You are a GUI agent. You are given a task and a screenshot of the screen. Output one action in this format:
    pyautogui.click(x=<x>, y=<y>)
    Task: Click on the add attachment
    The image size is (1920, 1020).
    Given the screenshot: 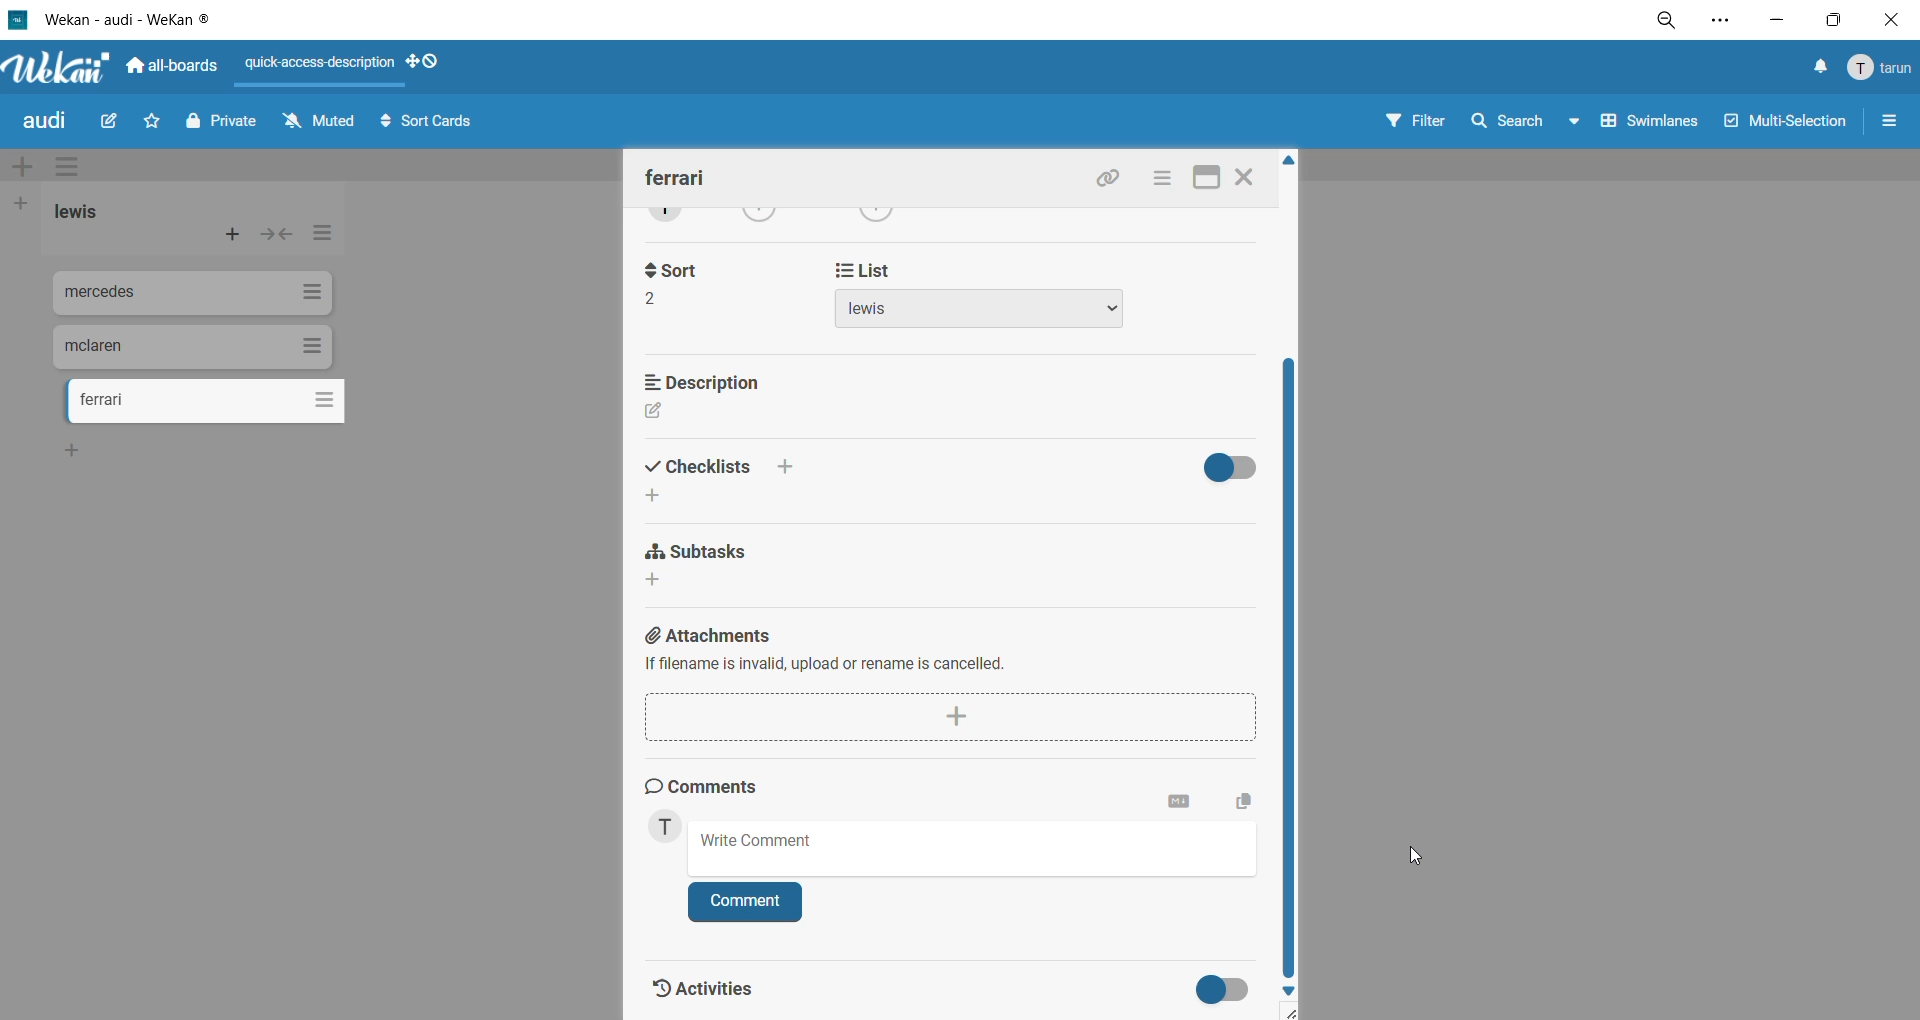 What is the action you would take?
    pyautogui.click(x=949, y=716)
    